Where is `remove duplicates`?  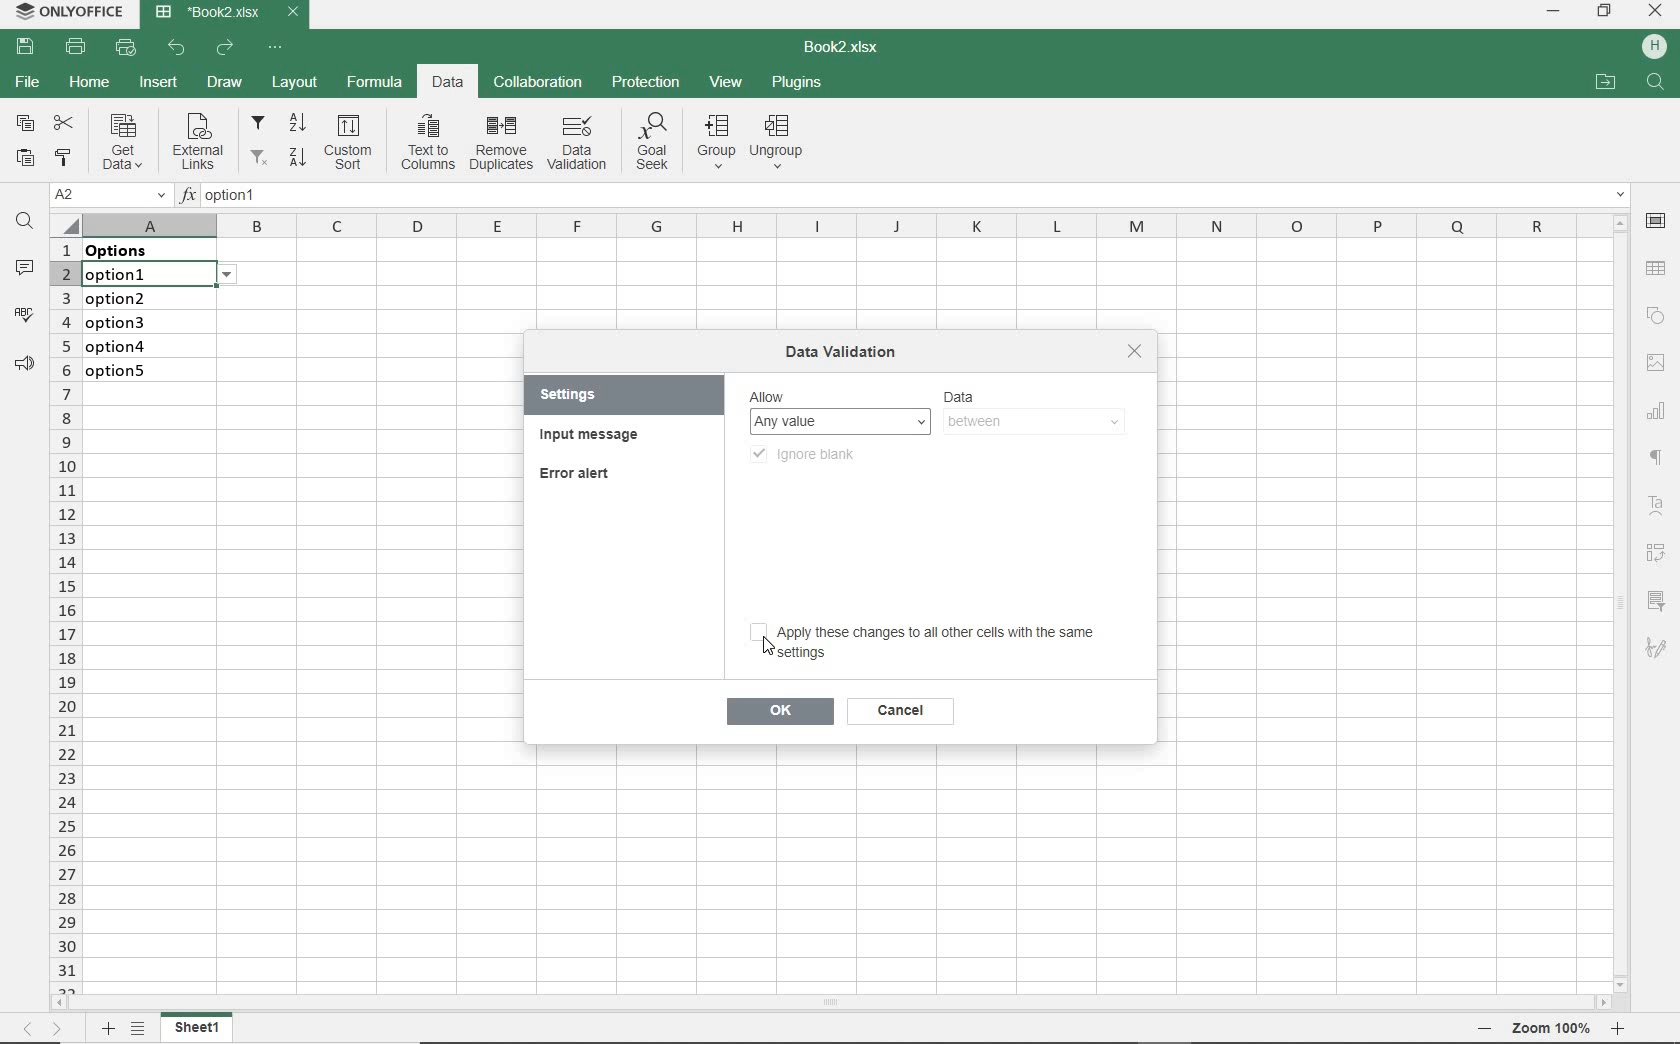 remove duplicates is located at coordinates (501, 144).